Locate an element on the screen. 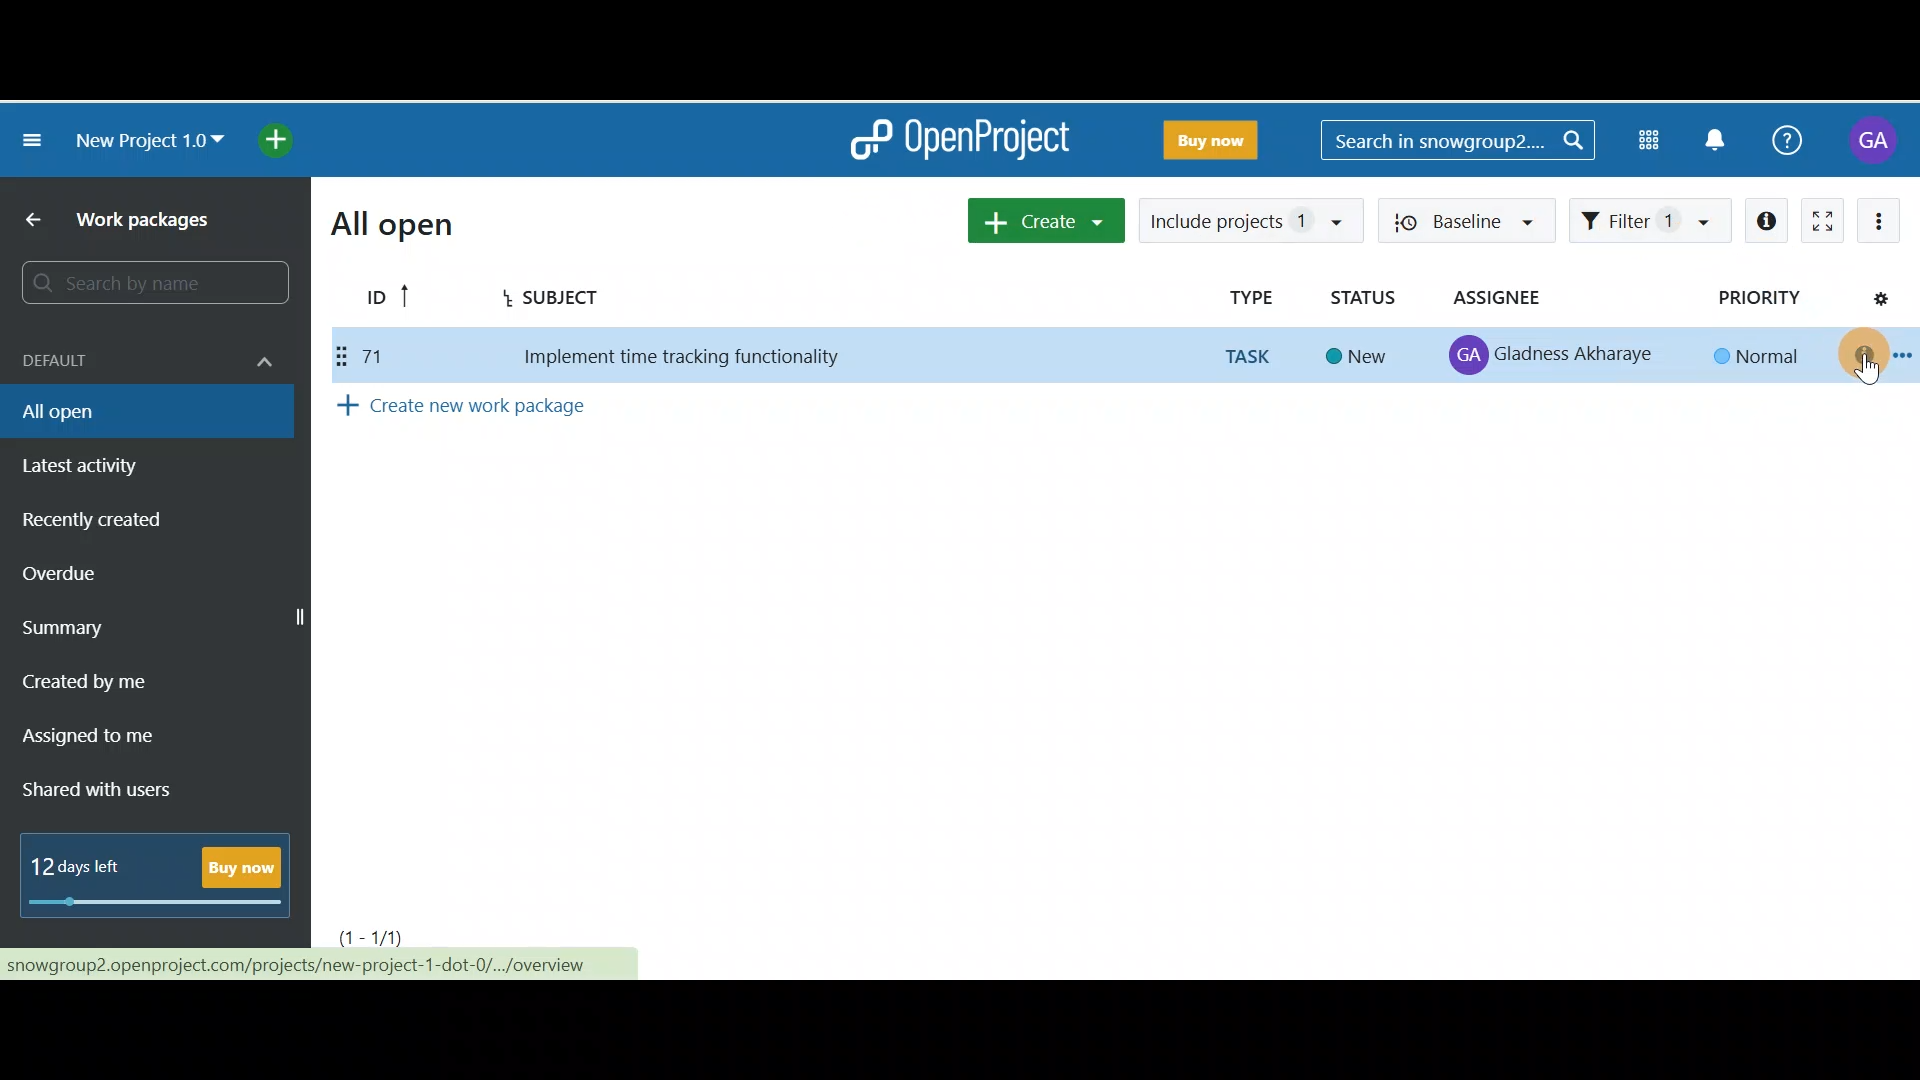  Search bar is located at coordinates (1456, 140).